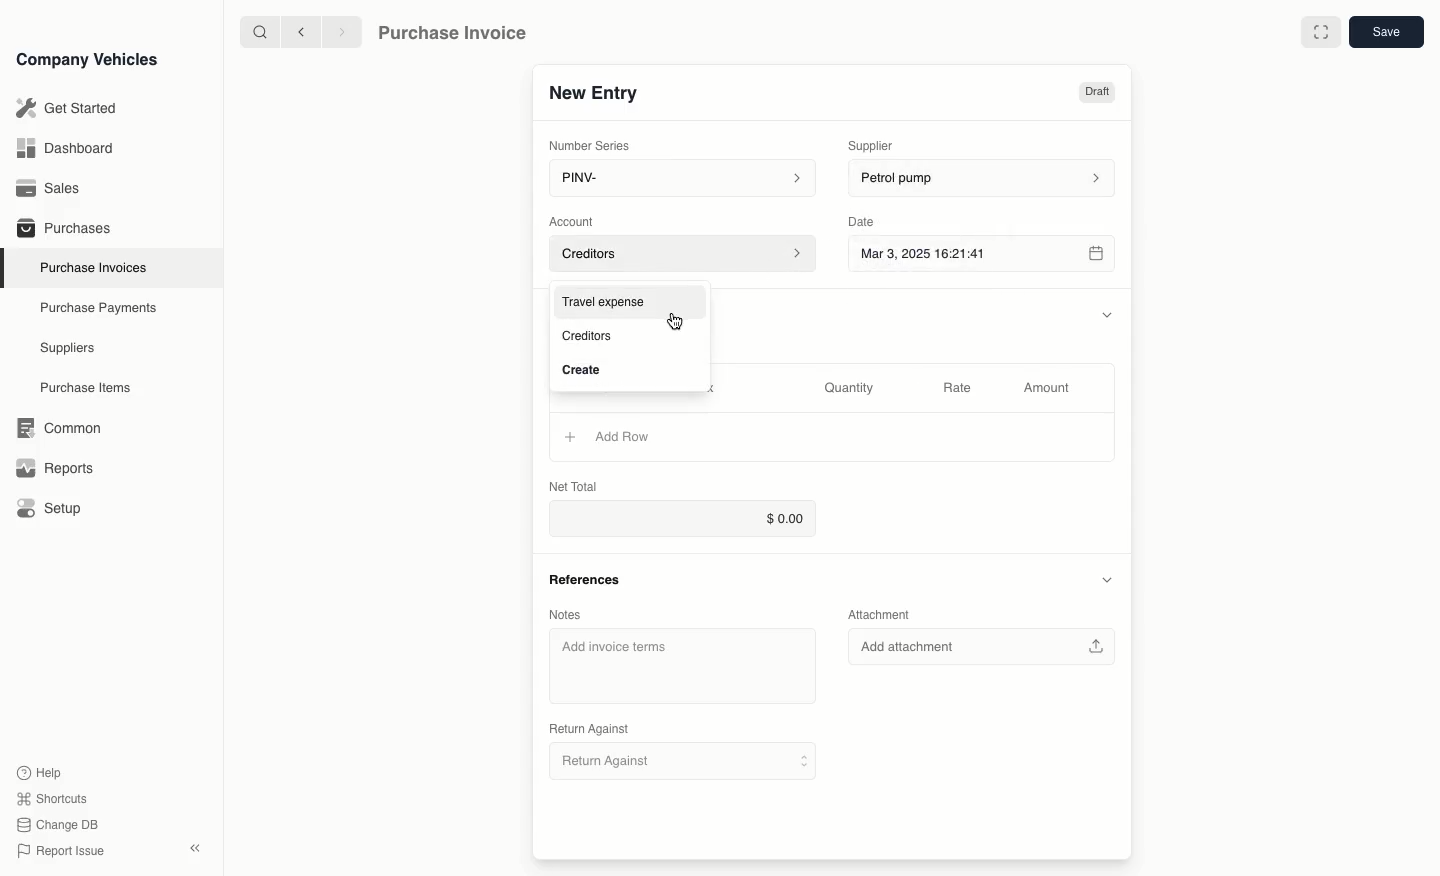  What do you see at coordinates (53, 509) in the screenshot?
I see `Setup` at bounding box center [53, 509].